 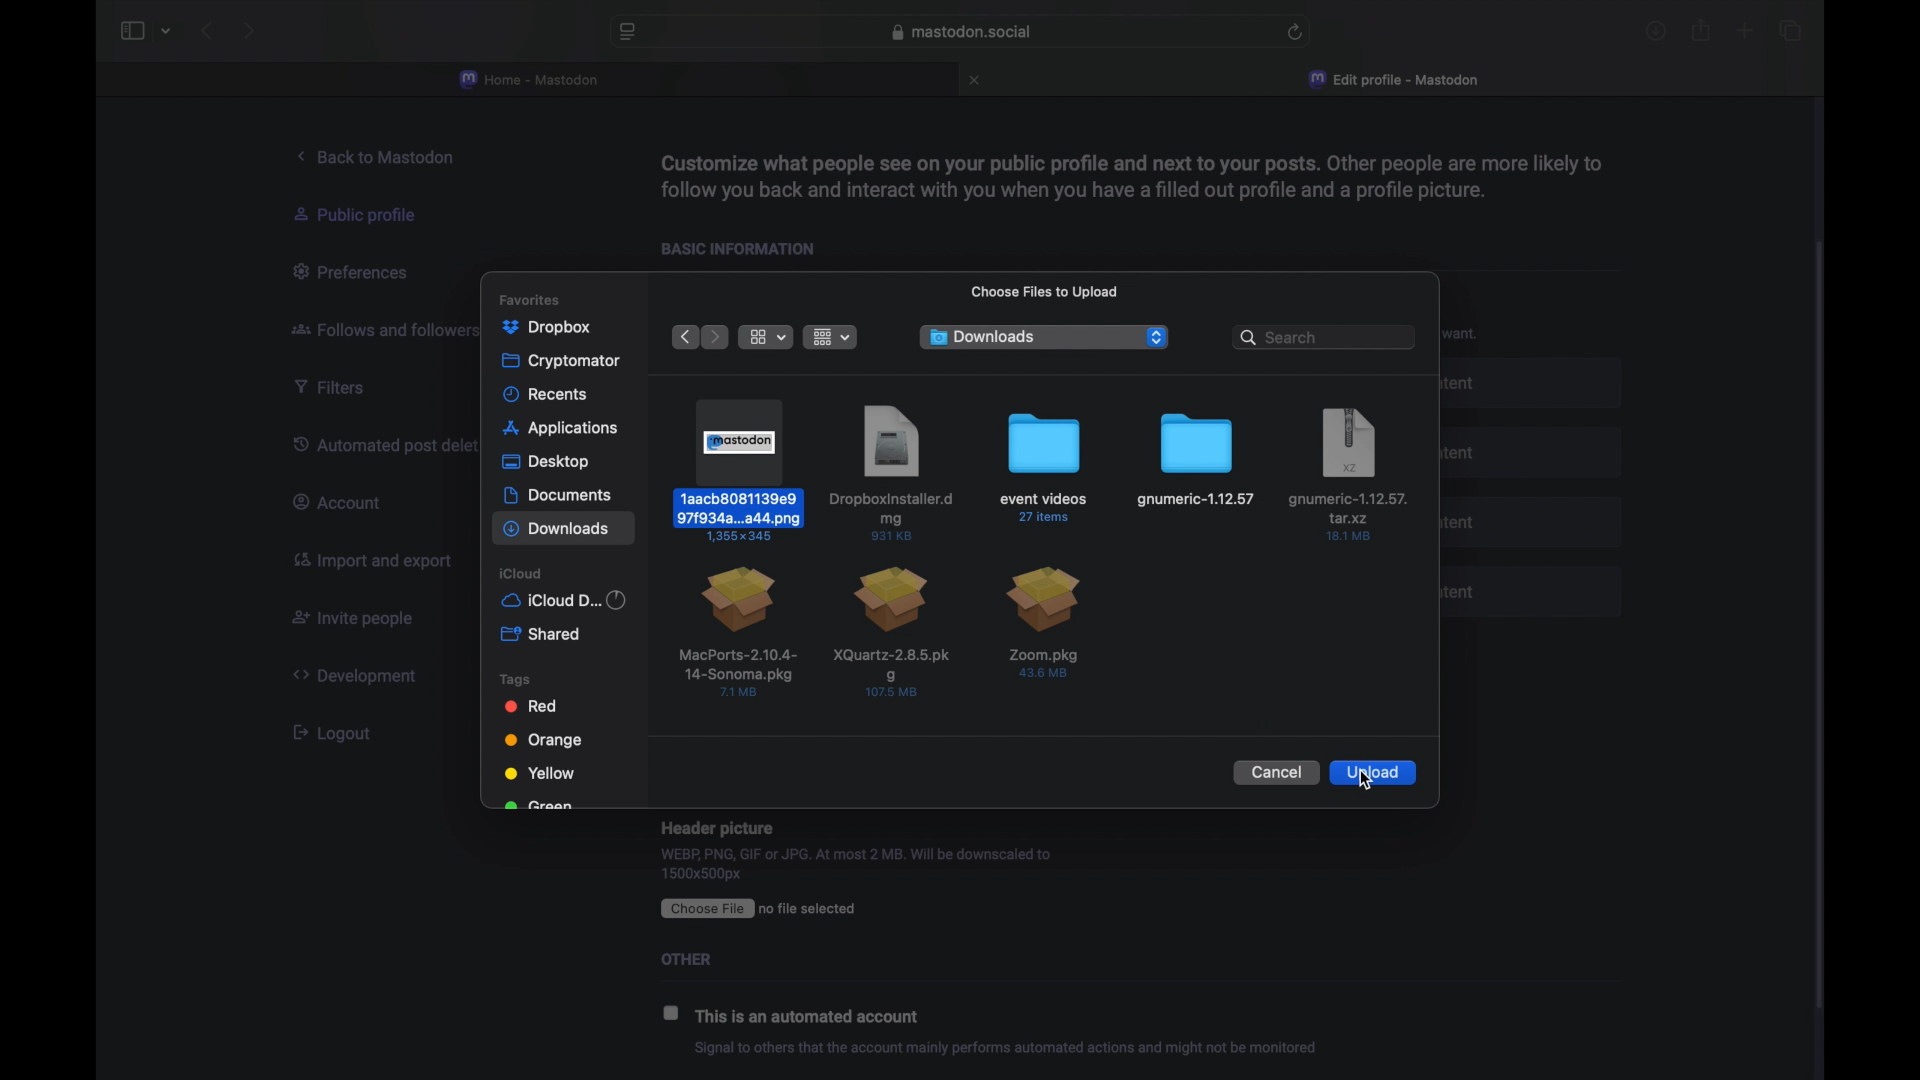 I want to click on file, so click(x=1044, y=468).